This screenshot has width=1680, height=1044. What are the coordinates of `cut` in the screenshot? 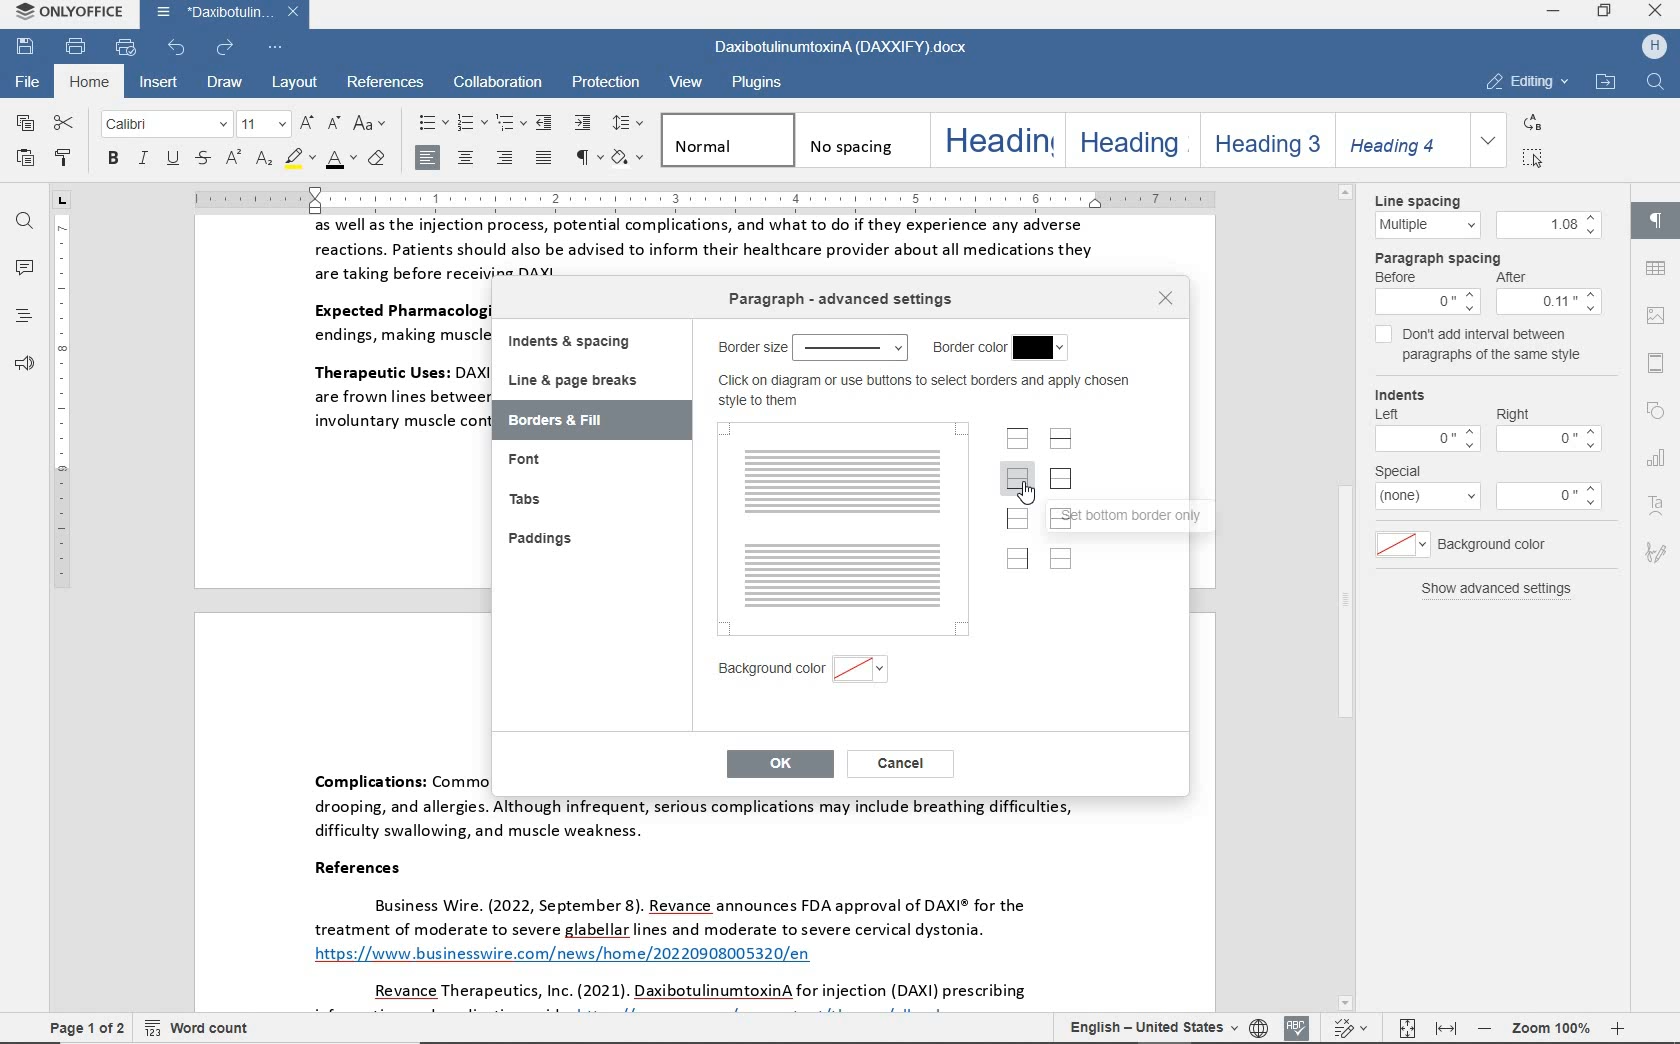 It's located at (64, 124).